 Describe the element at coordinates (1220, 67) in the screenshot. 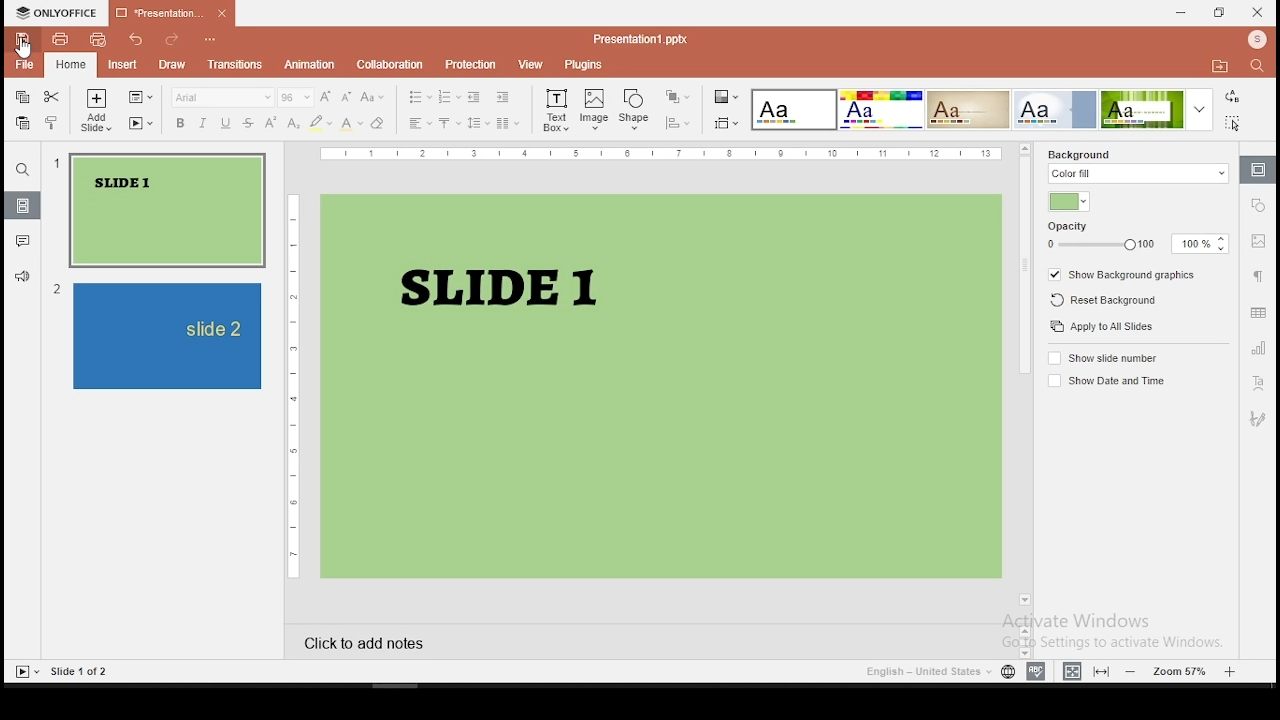

I see `open file location` at that location.